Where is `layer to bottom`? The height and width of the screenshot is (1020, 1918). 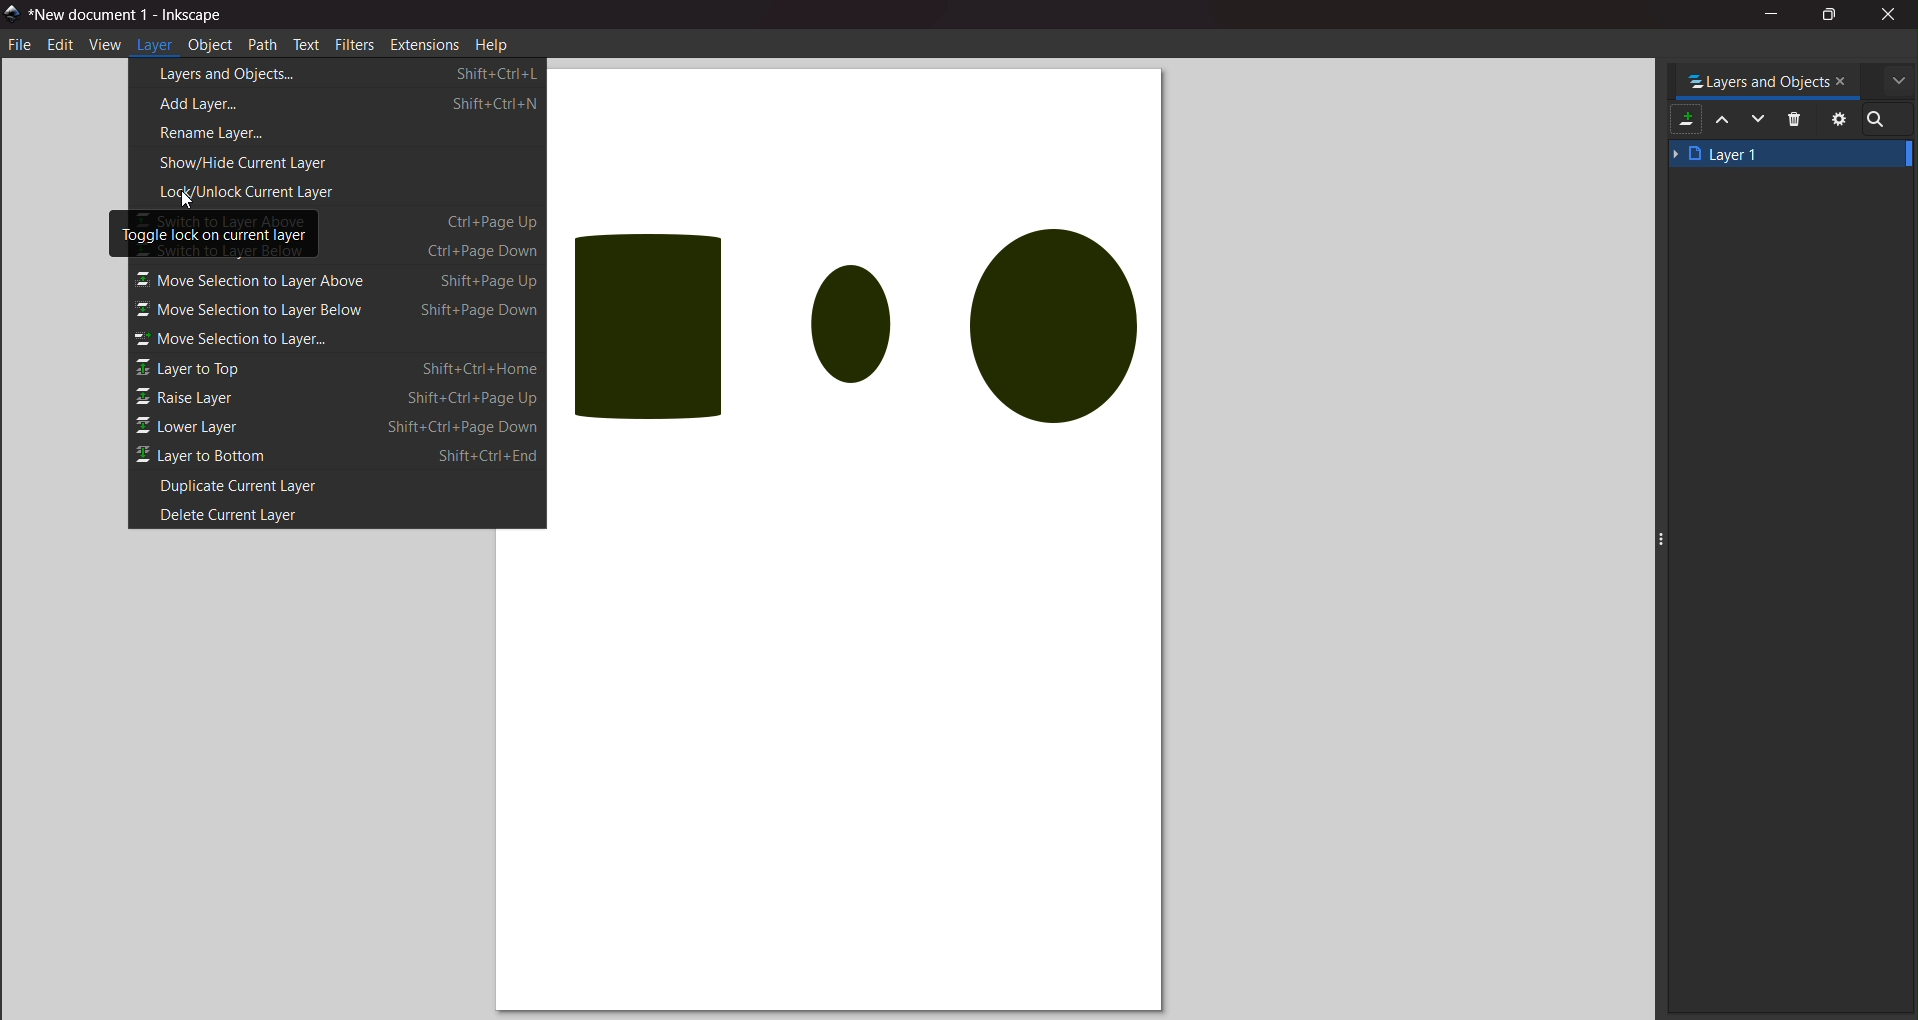 layer to bottom is located at coordinates (342, 456).